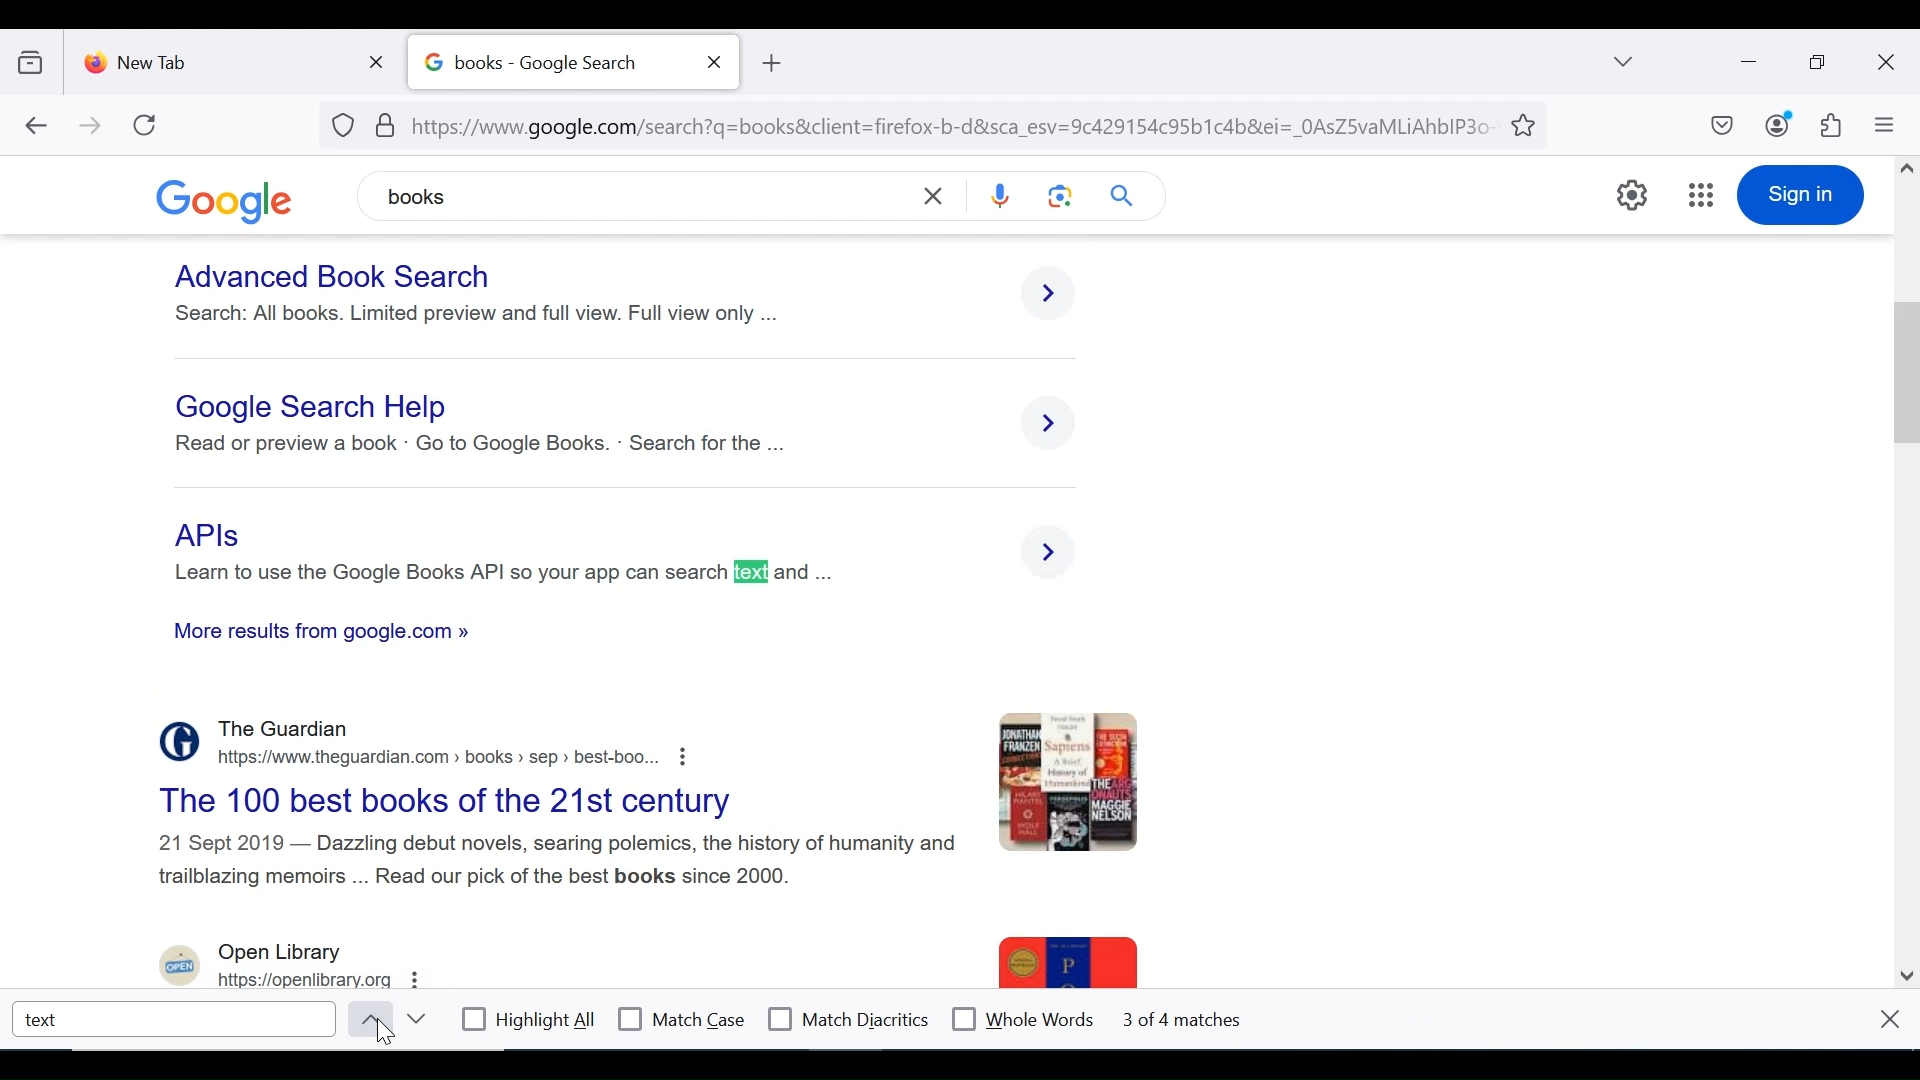 The image size is (1920, 1080). I want to click on extensions, so click(1829, 126).